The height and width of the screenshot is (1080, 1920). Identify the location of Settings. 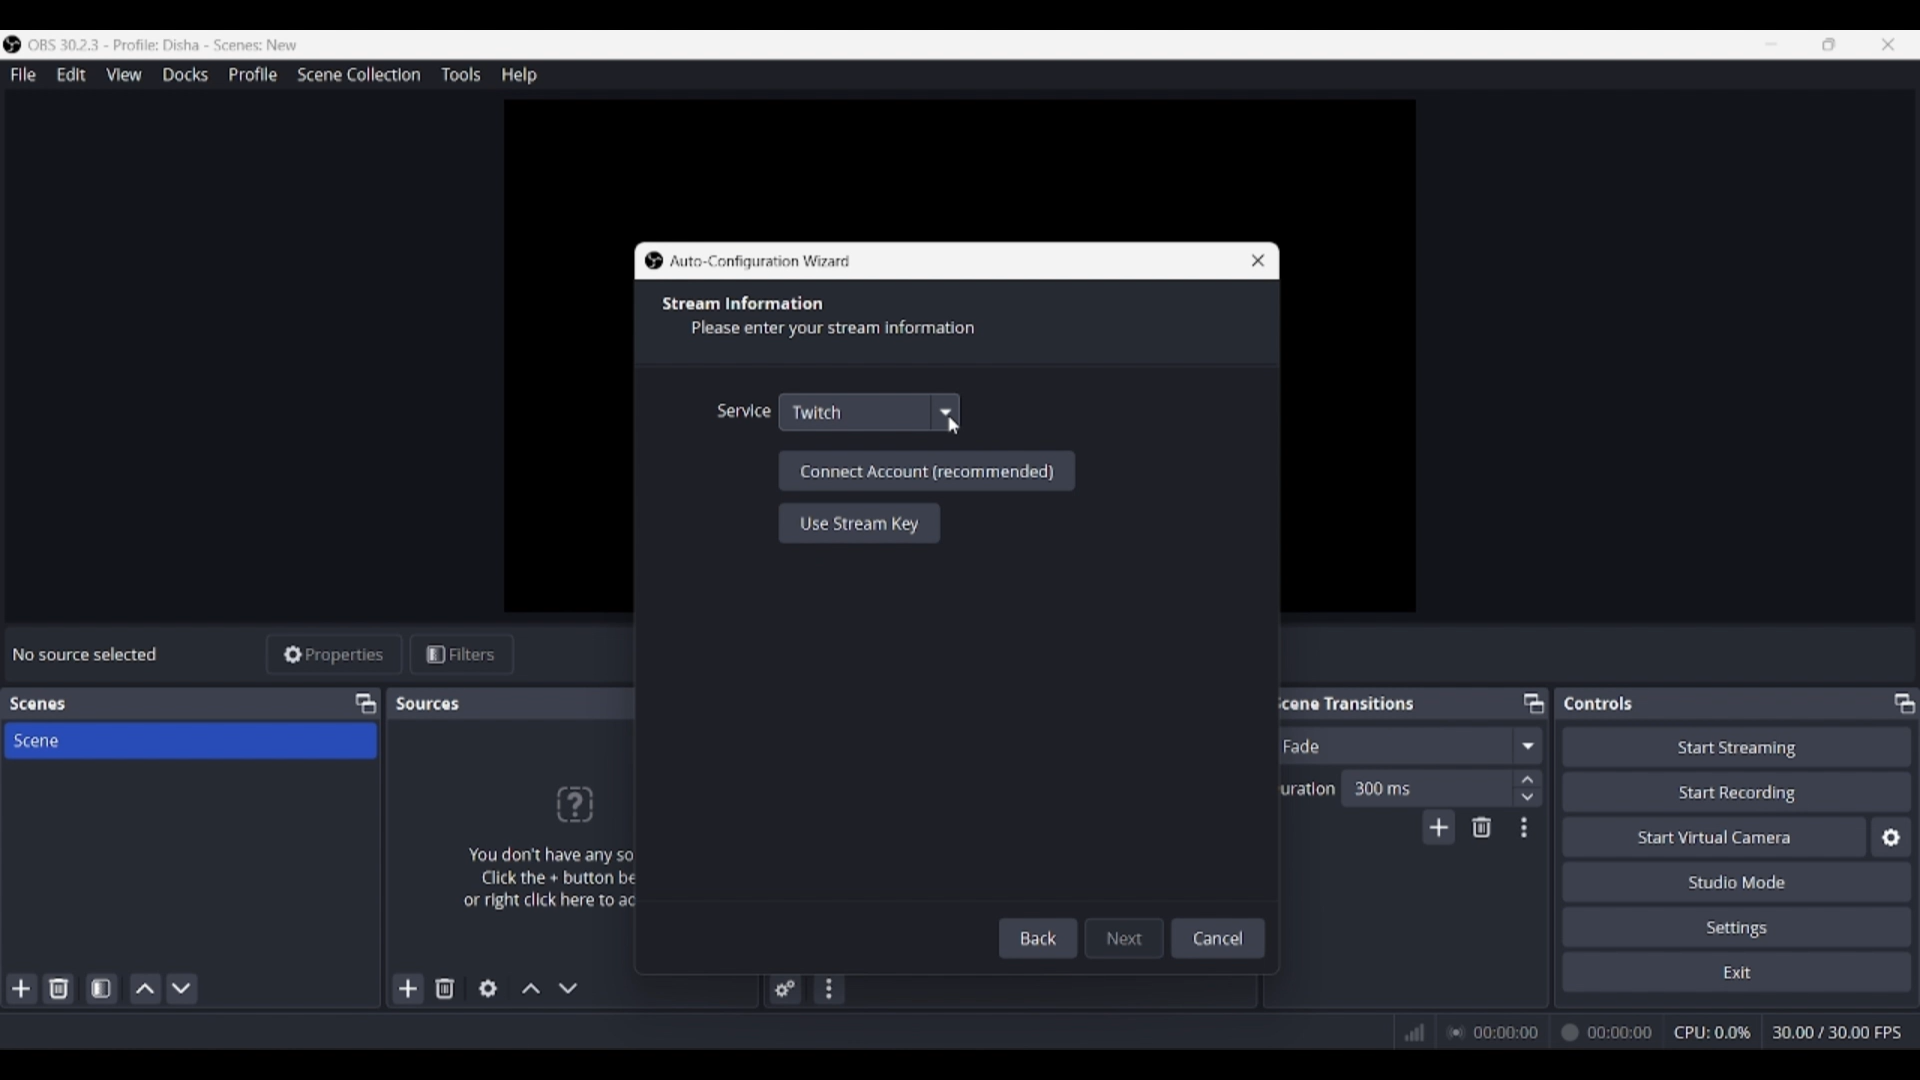
(1738, 926).